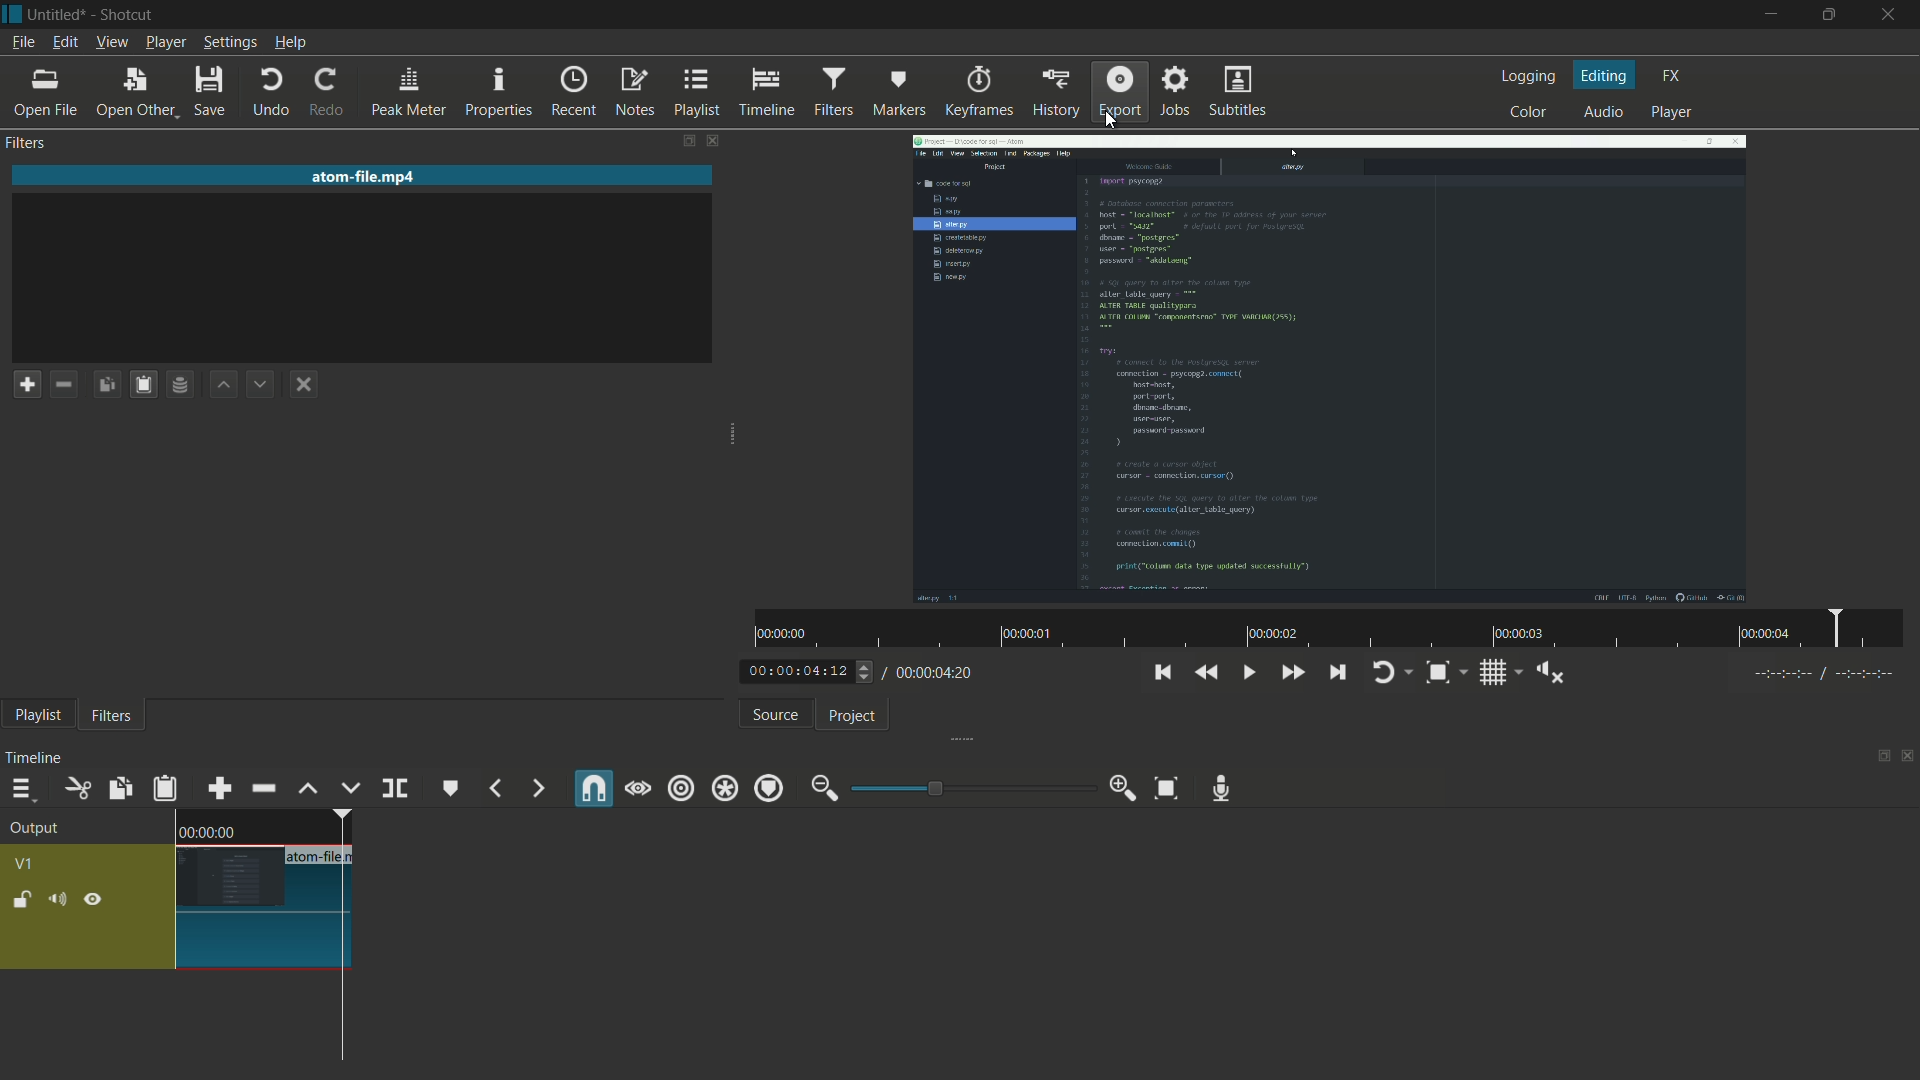 This screenshot has height=1080, width=1920. What do you see at coordinates (167, 791) in the screenshot?
I see `paste` at bounding box center [167, 791].